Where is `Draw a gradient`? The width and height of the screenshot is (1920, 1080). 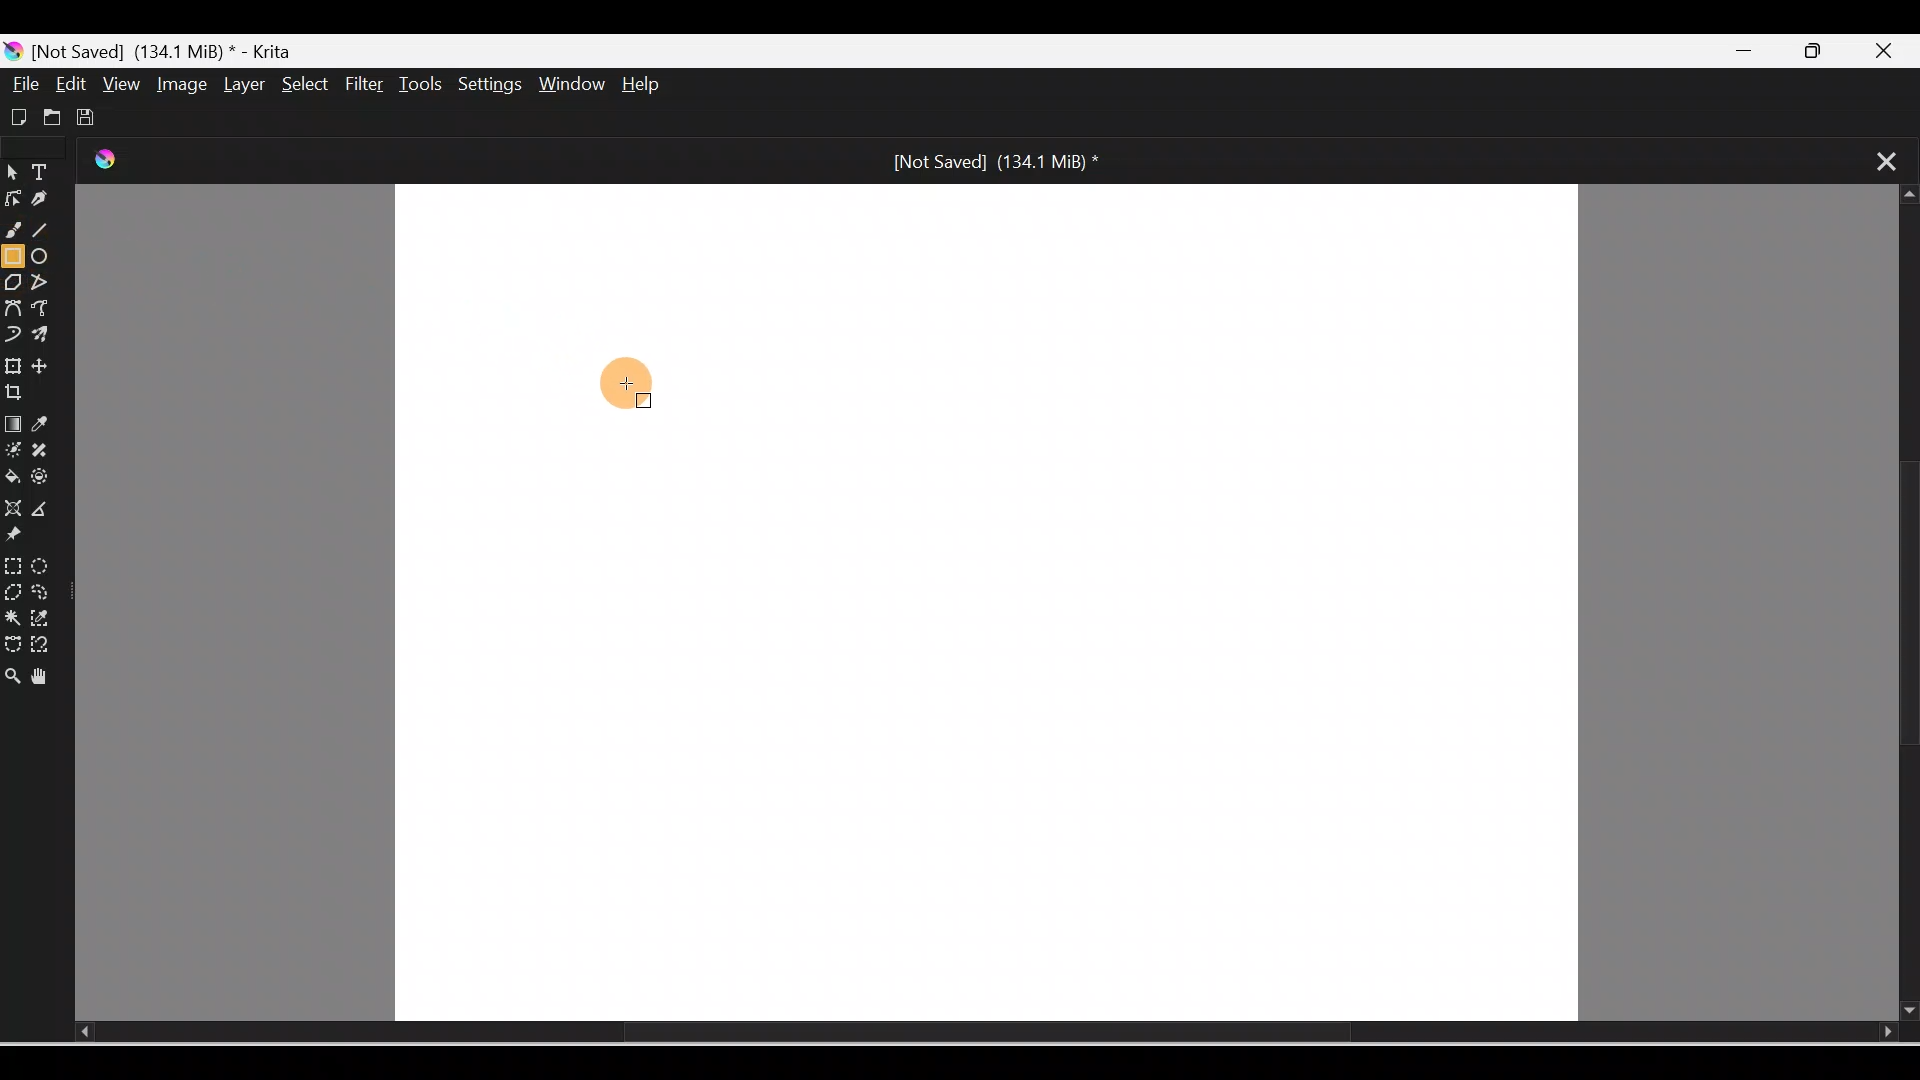 Draw a gradient is located at coordinates (12, 424).